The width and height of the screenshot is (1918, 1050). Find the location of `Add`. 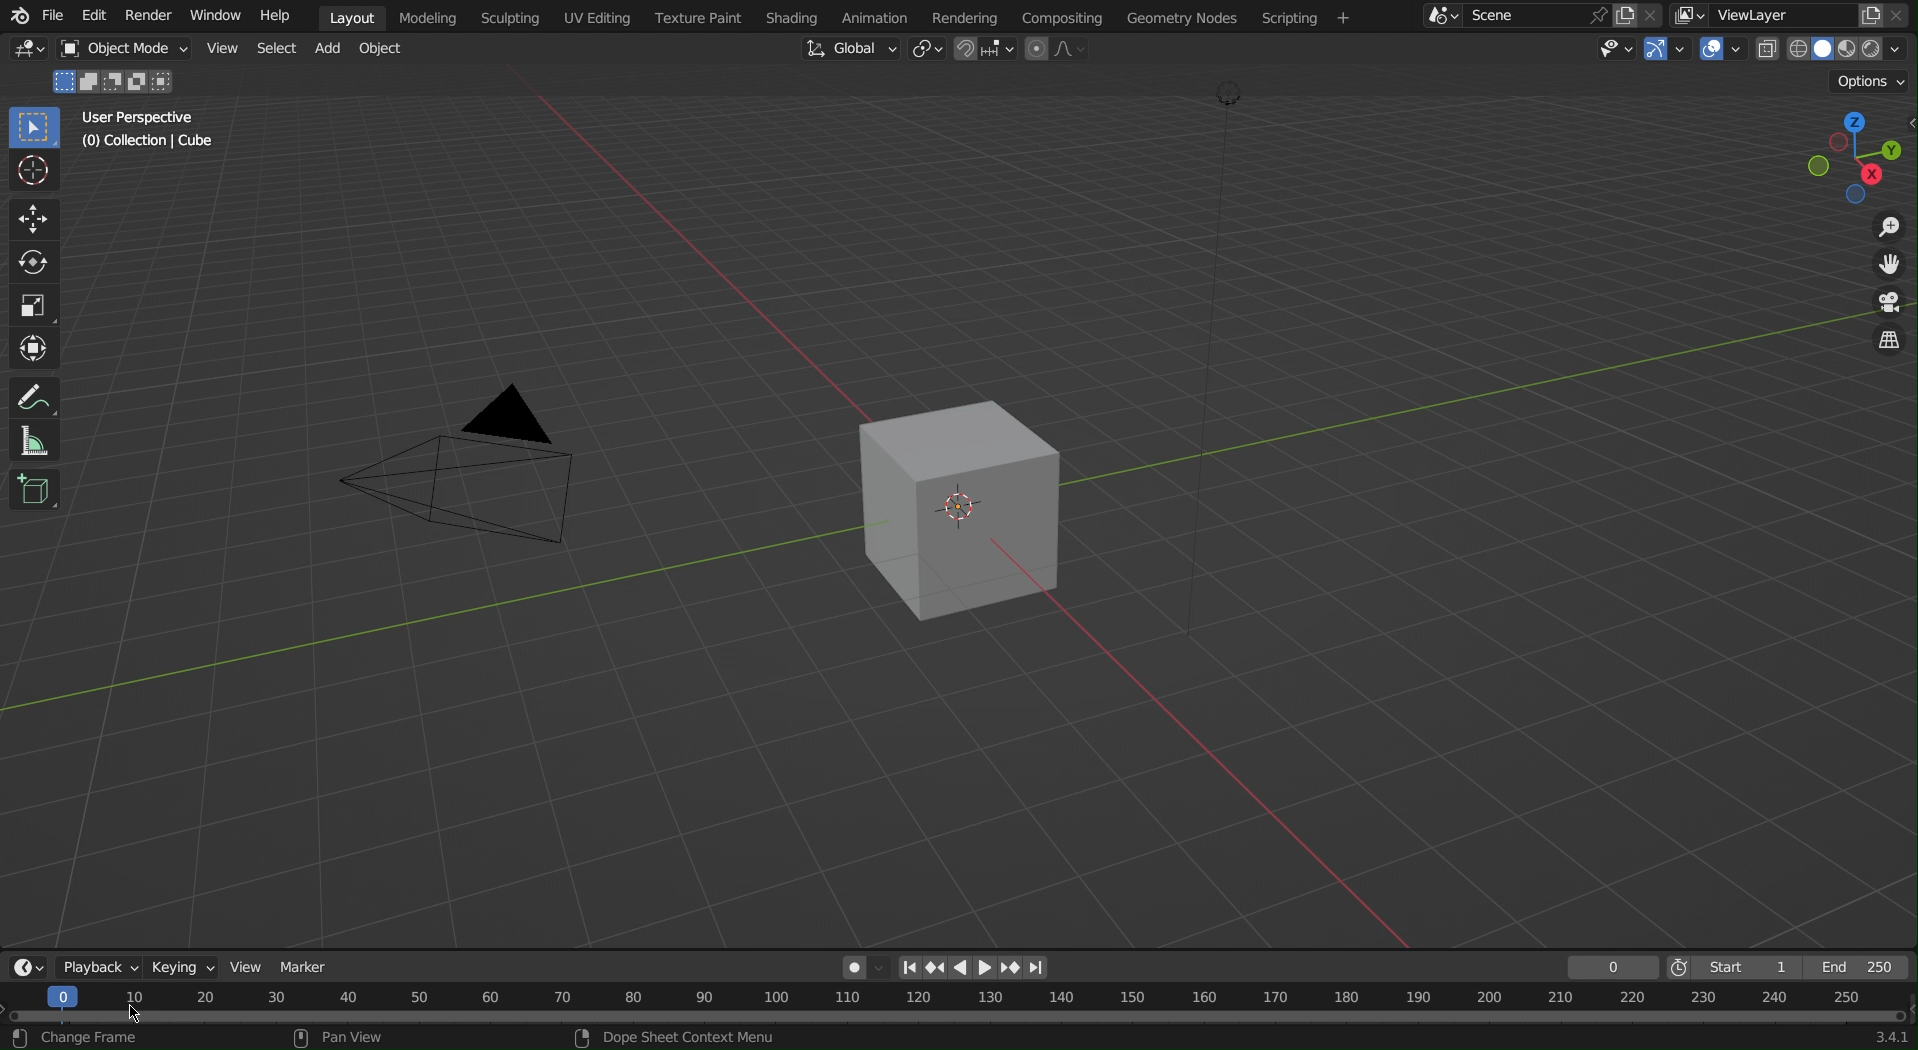

Add is located at coordinates (335, 49).